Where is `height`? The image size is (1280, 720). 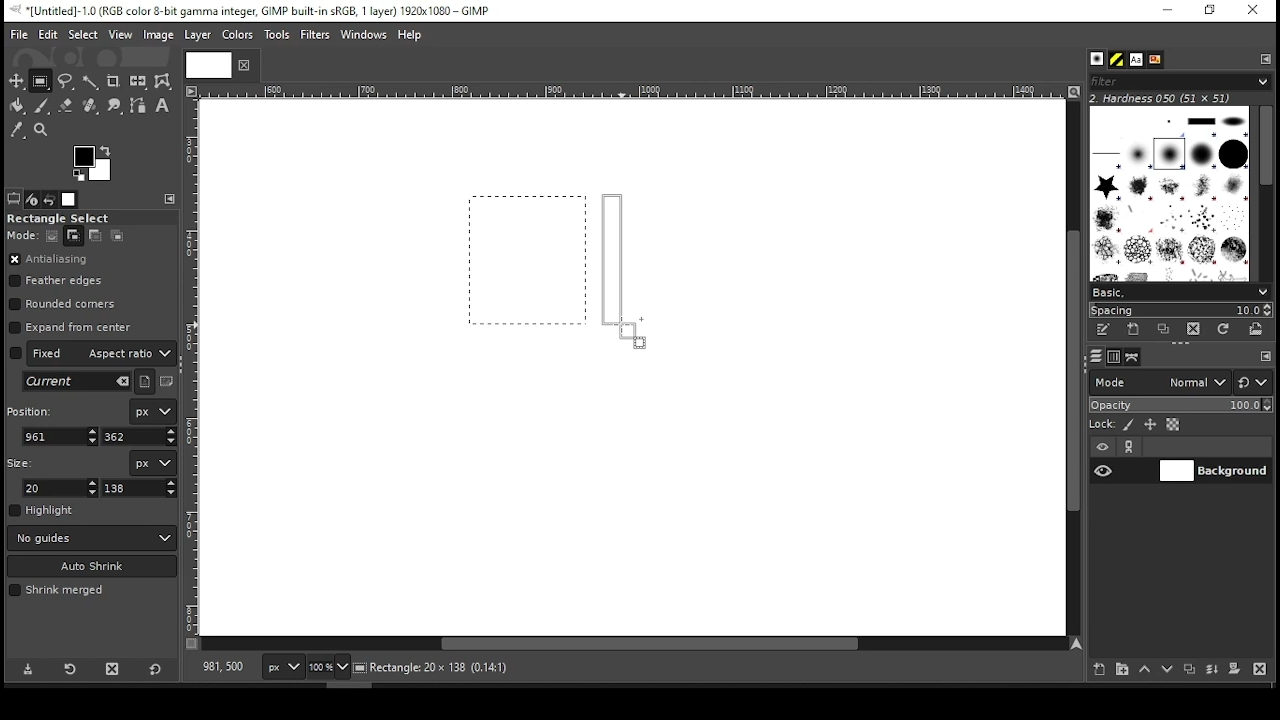 height is located at coordinates (140, 488).